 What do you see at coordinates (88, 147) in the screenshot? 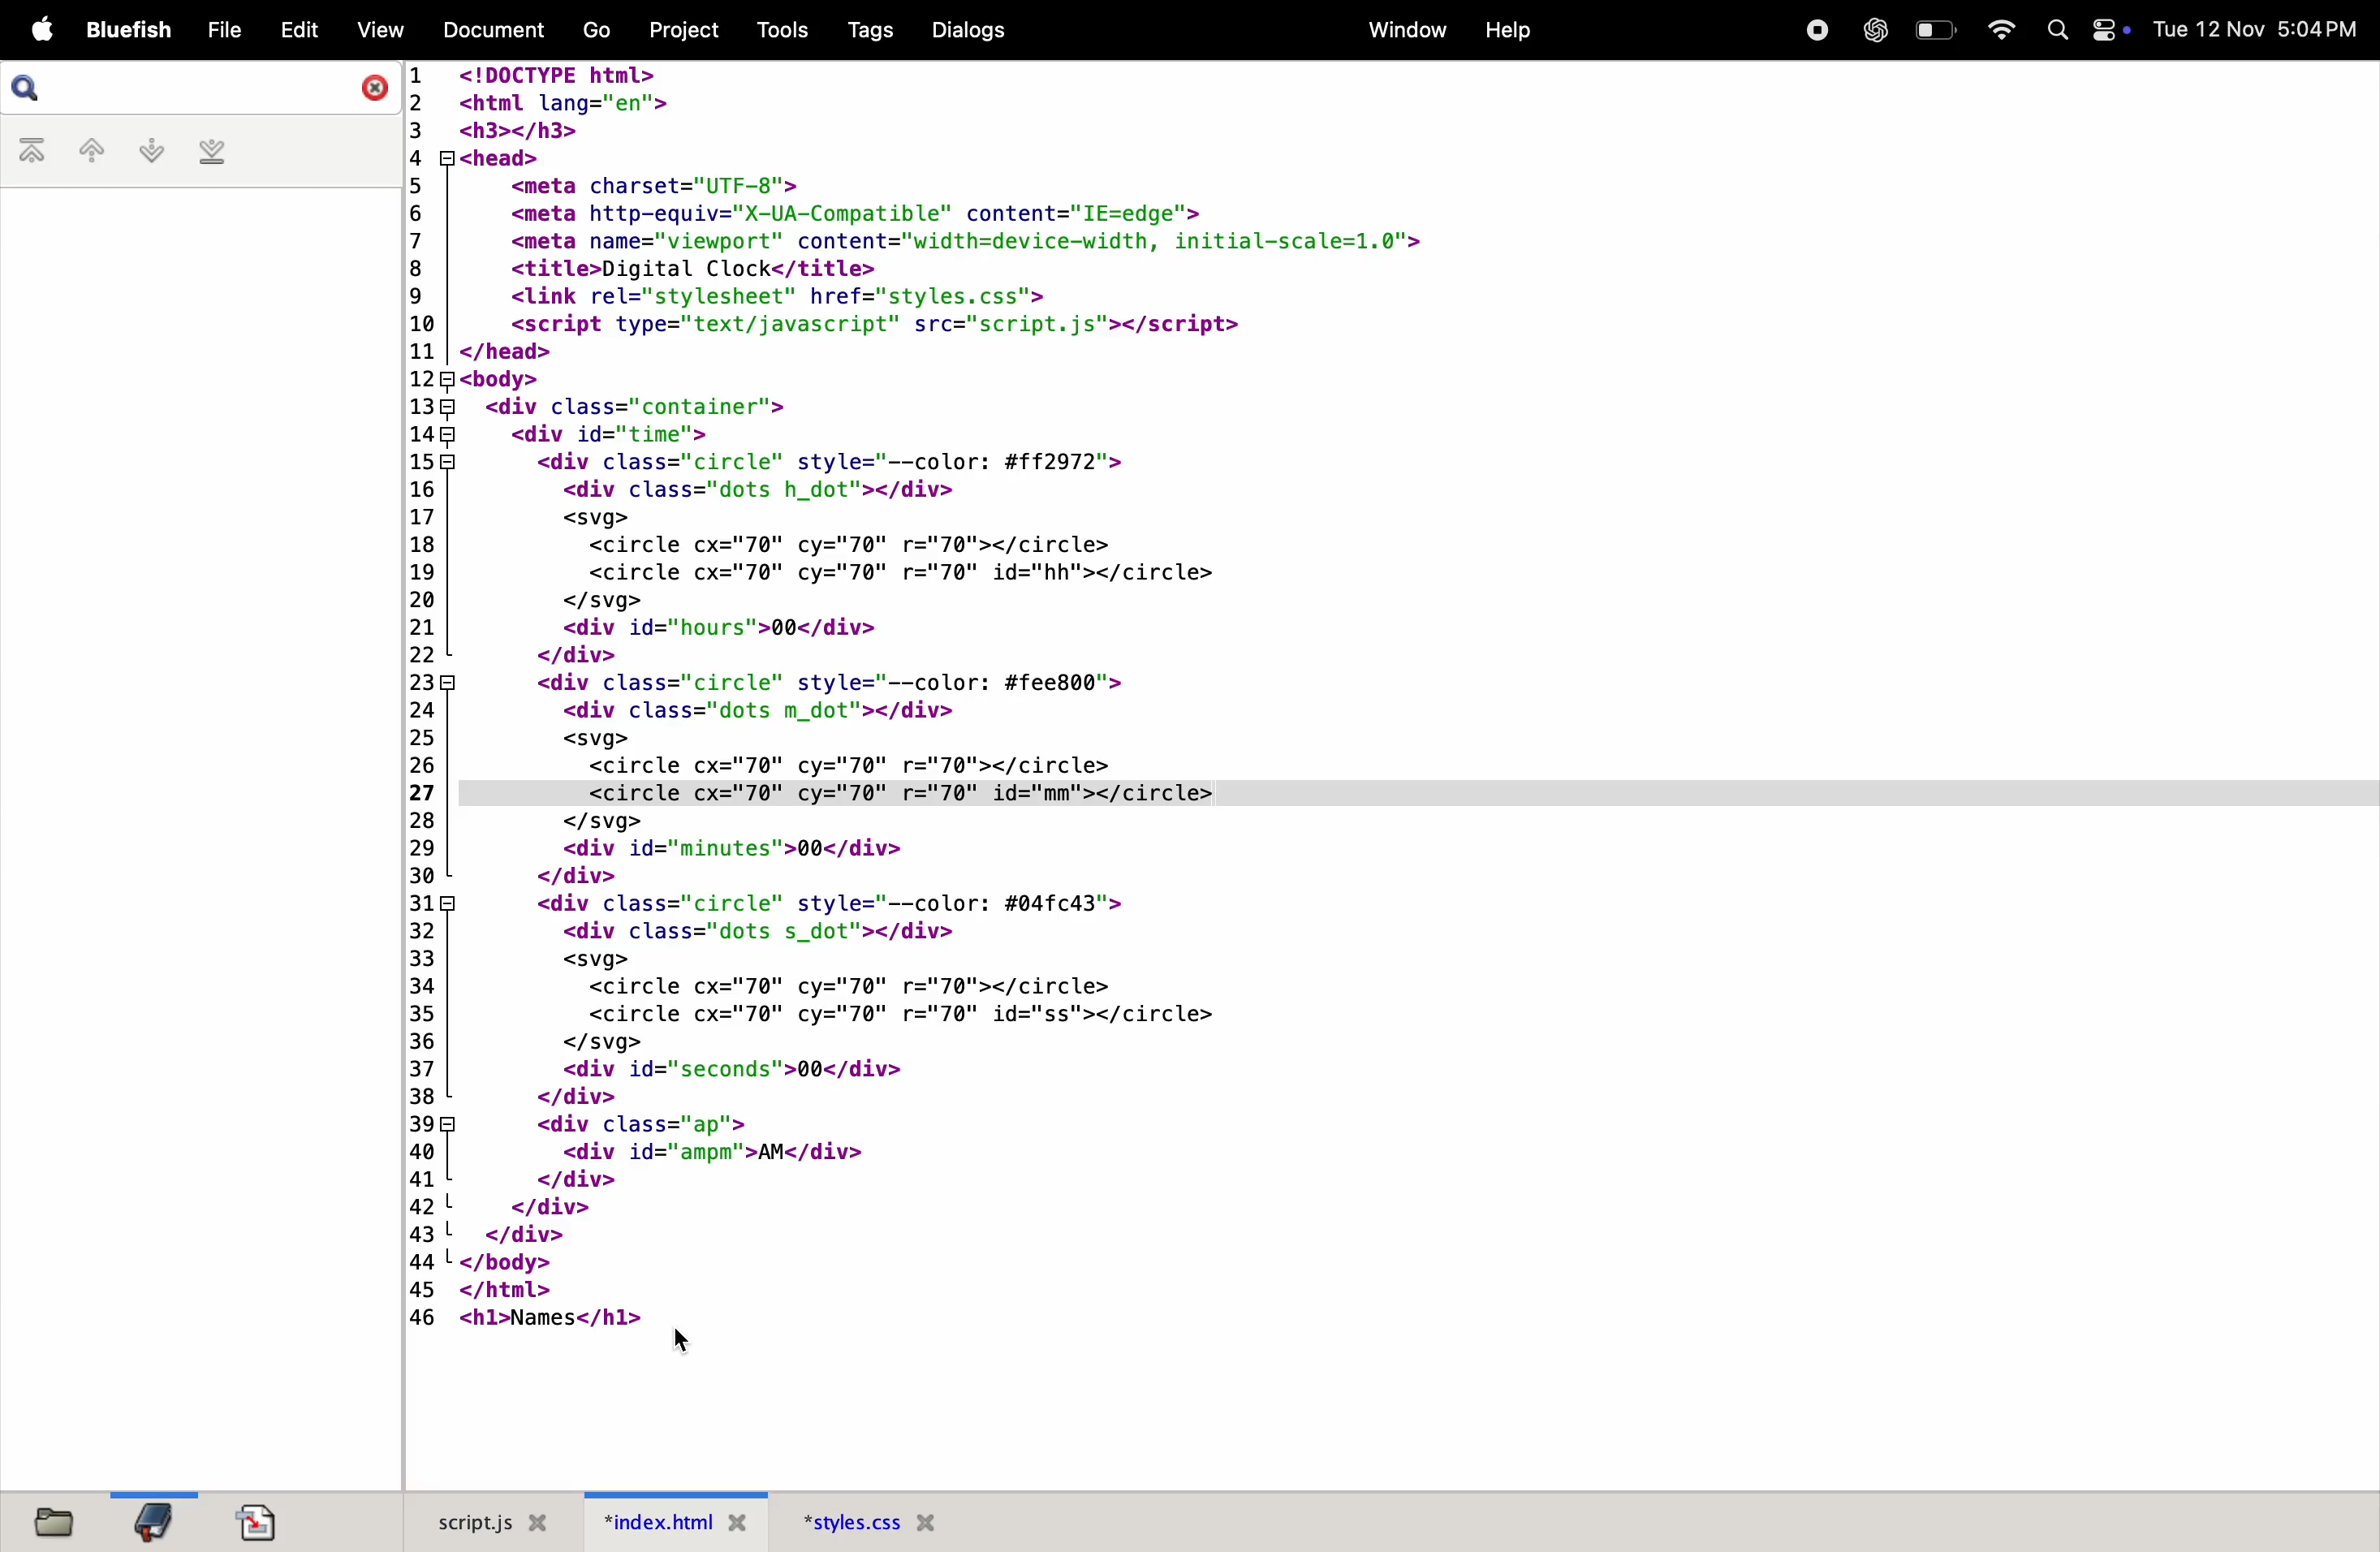
I see `previous bookmark` at bounding box center [88, 147].